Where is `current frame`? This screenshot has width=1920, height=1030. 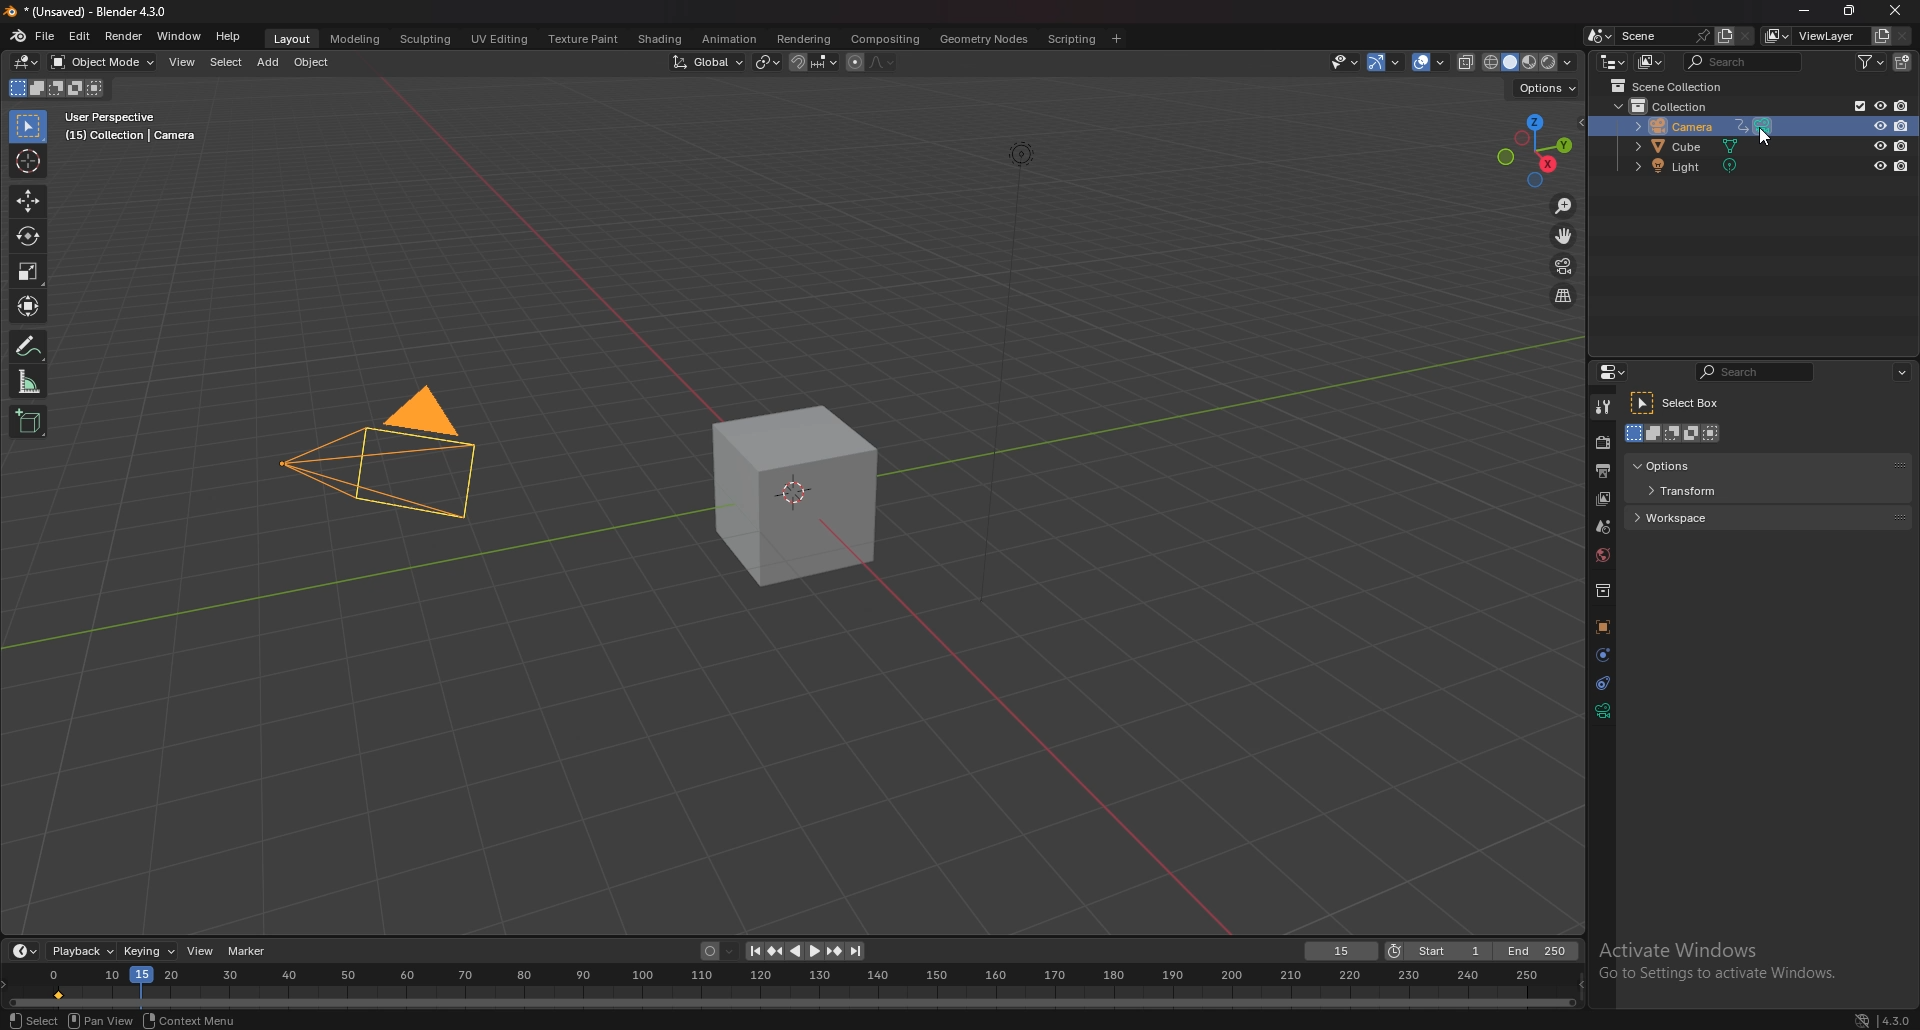
current frame is located at coordinates (1341, 952).